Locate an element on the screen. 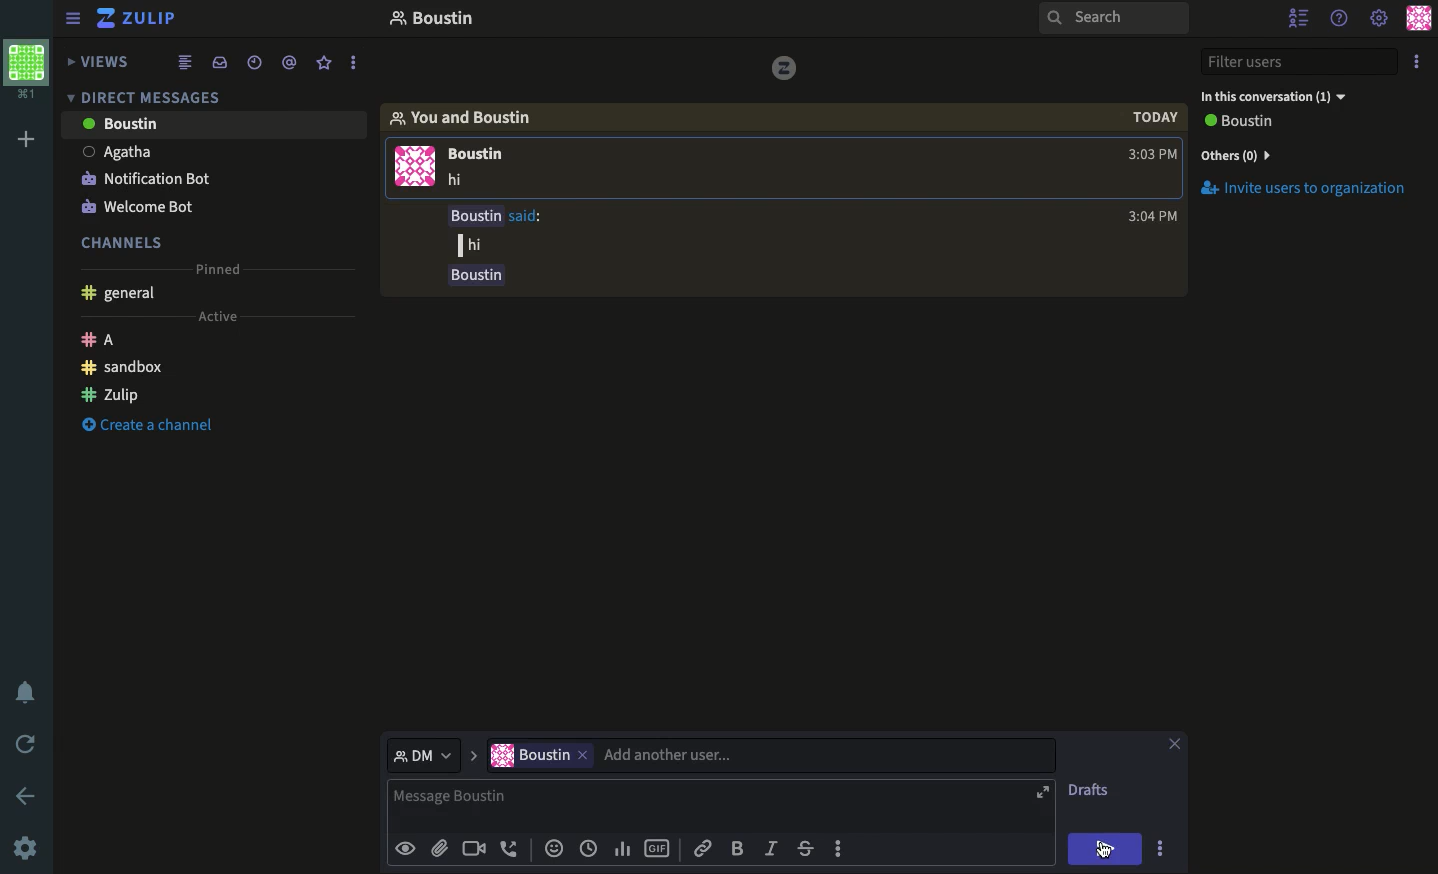 The image size is (1438, 874). Inbox is located at coordinates (223, 64).